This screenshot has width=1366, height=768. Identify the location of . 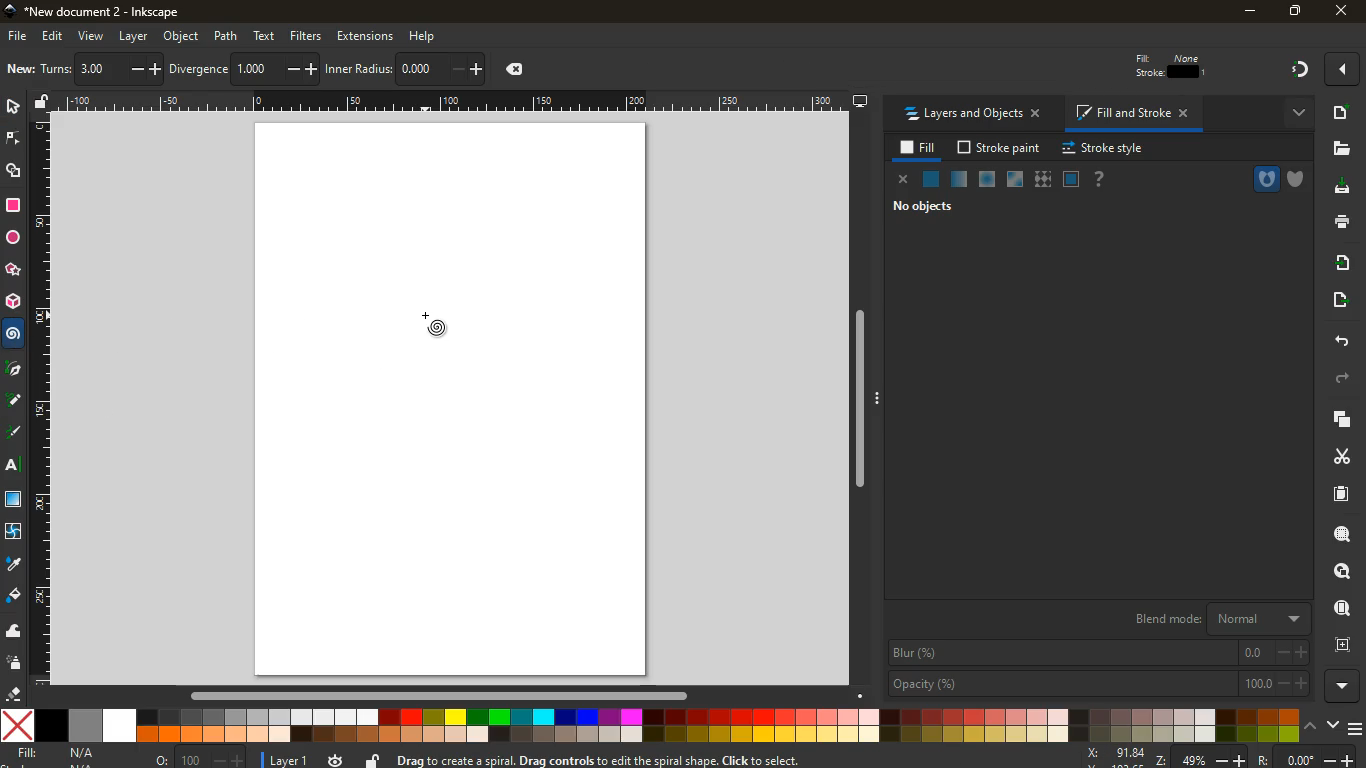
(14, 402).